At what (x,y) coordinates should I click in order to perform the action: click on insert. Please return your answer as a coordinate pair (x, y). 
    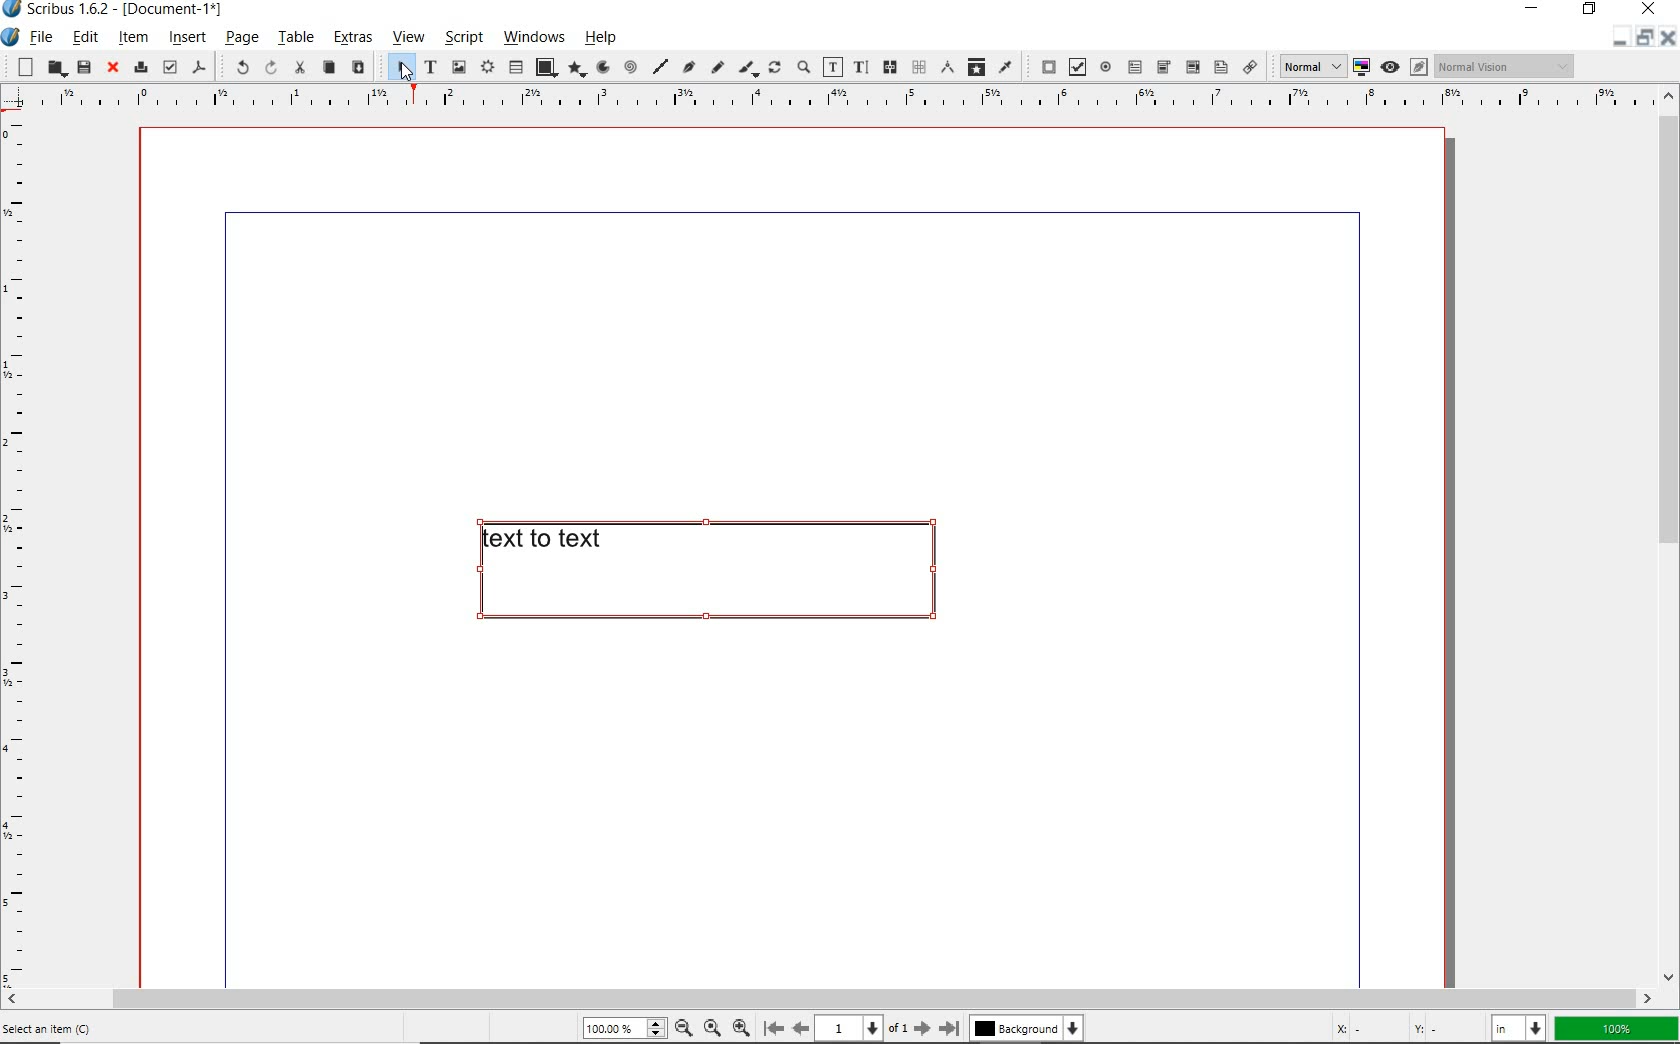
    Looking at the image, I should click on (187, 39).